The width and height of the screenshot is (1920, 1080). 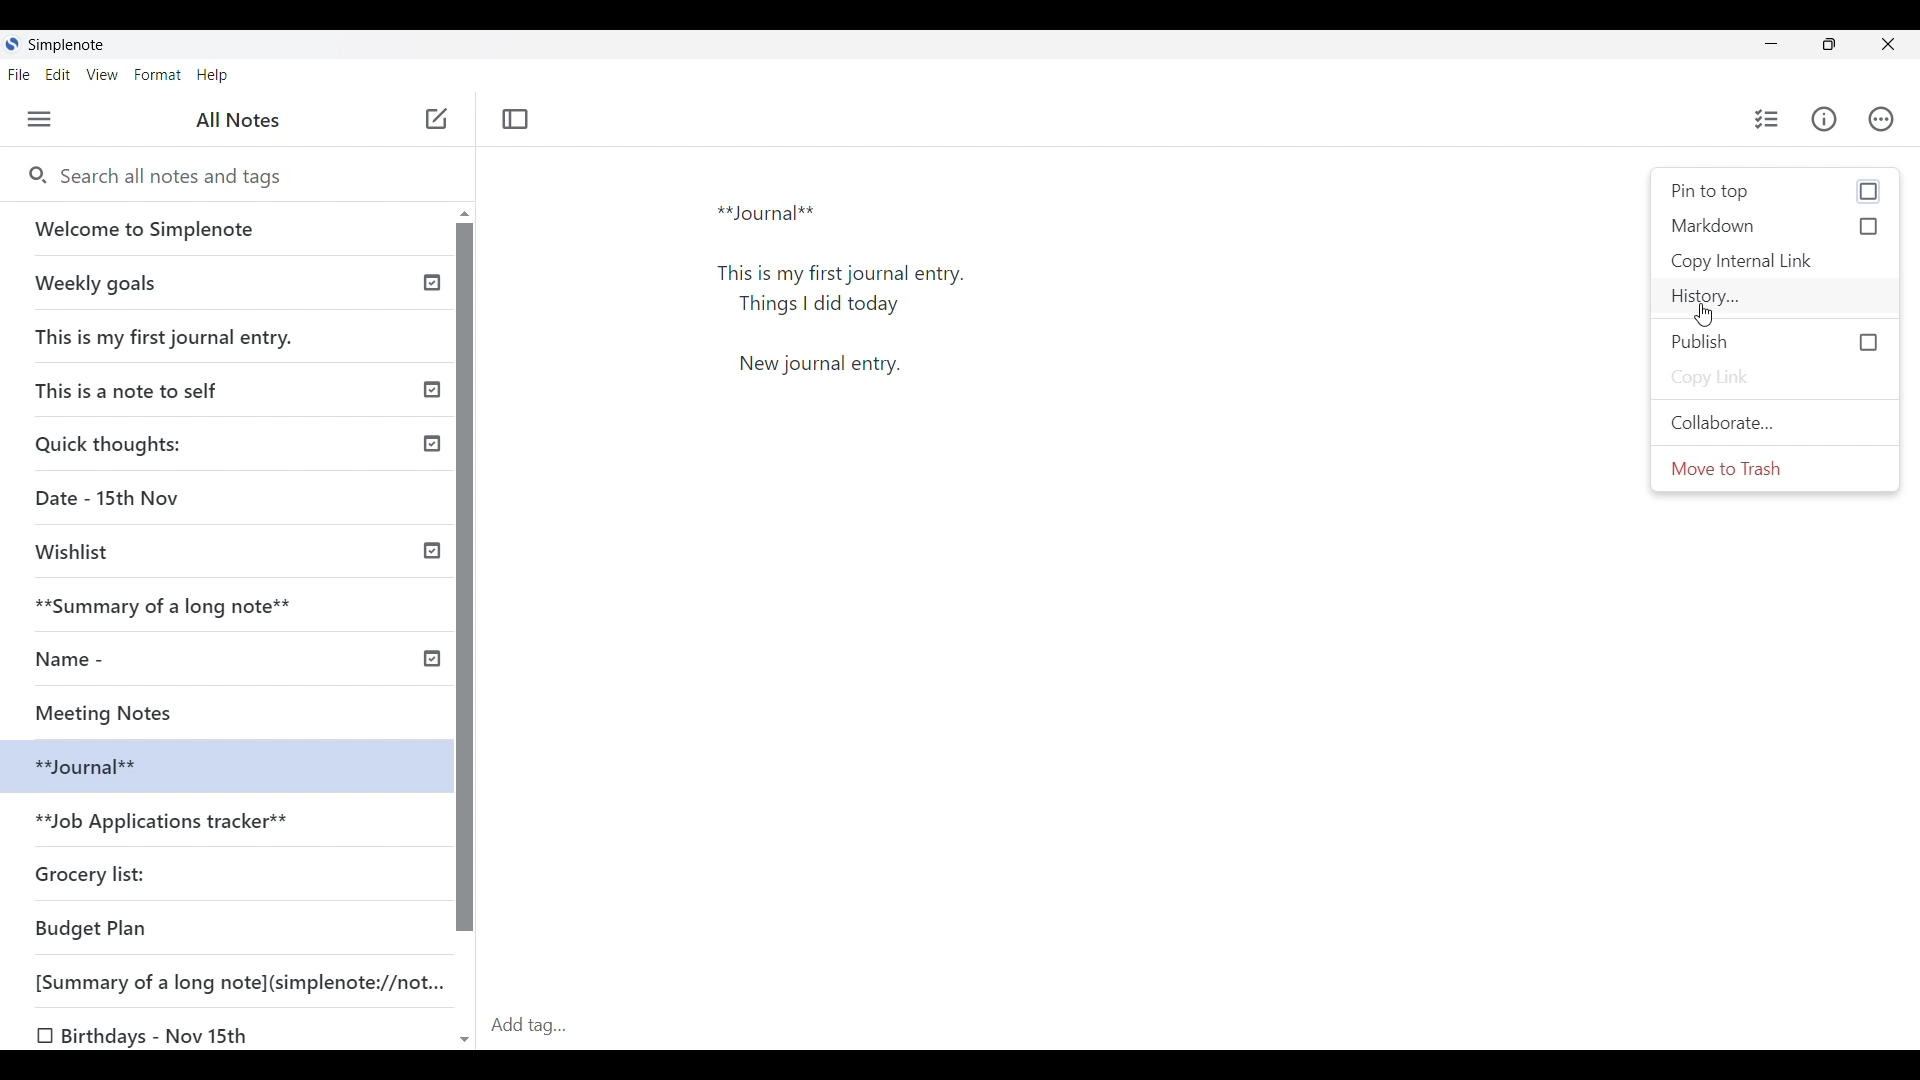 What do you see at coordinates (80, 552) in the screenshot?
I see `Wishlist` at bounding box center [80, 552].